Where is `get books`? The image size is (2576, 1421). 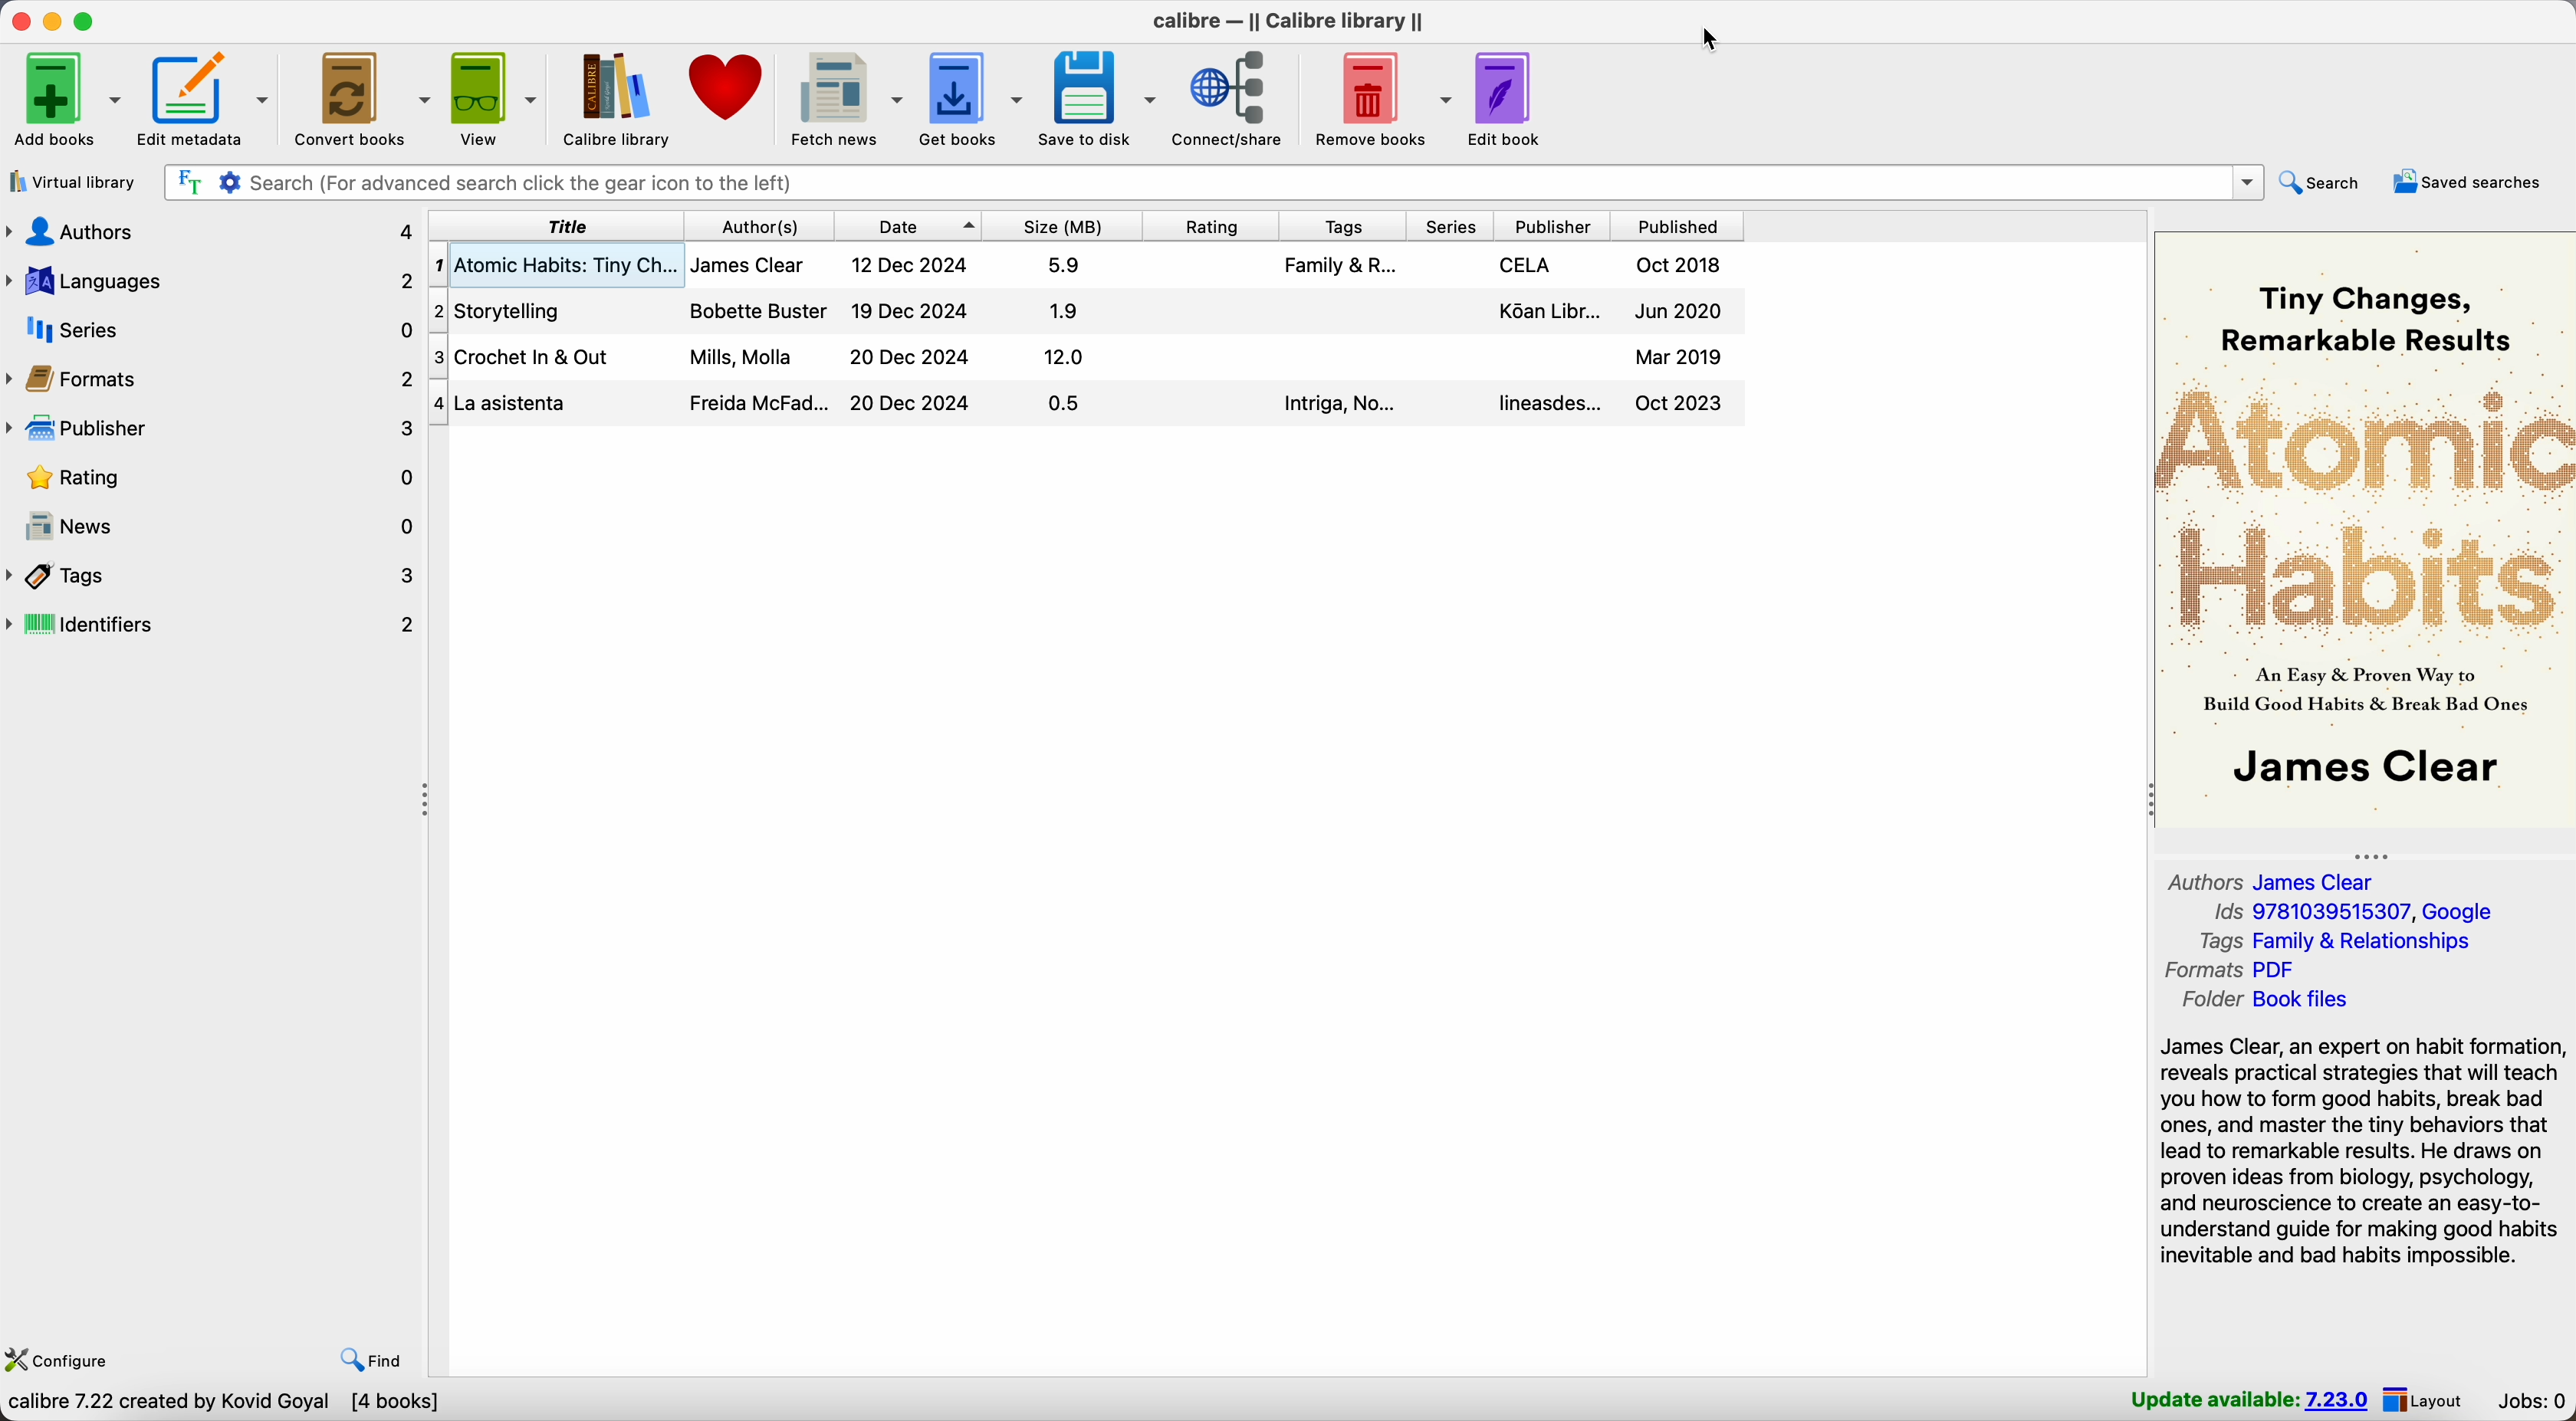
get books is located at coordinates (972, 97).